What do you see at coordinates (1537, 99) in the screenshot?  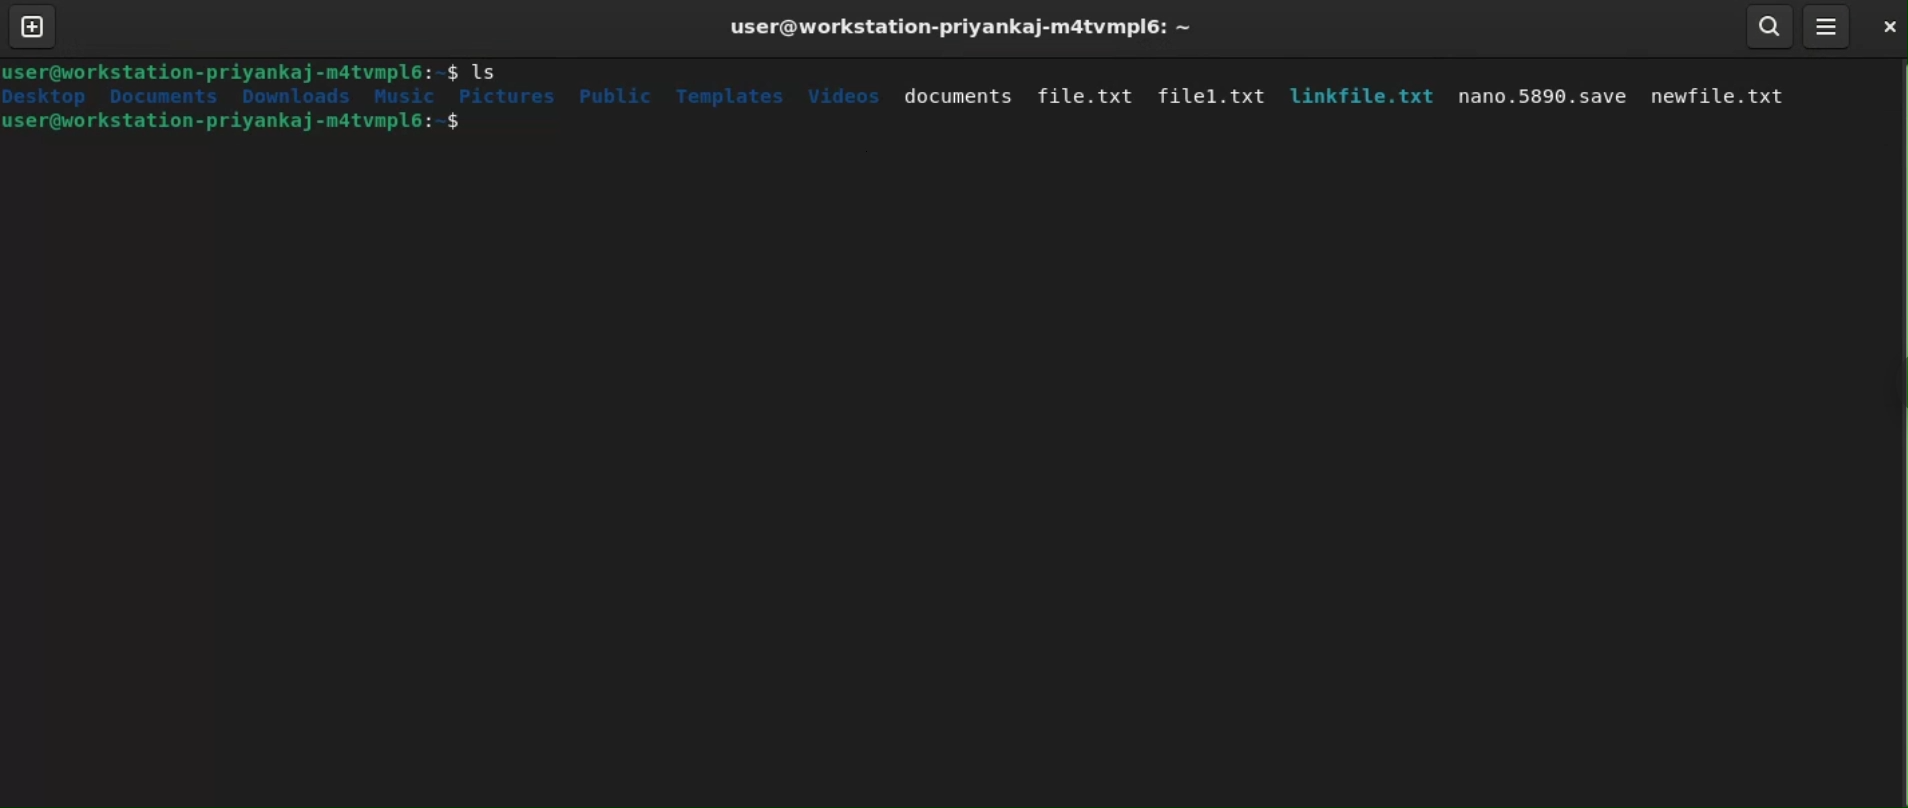 I see `nano.5890.save` at bounding box center [1537, 99].